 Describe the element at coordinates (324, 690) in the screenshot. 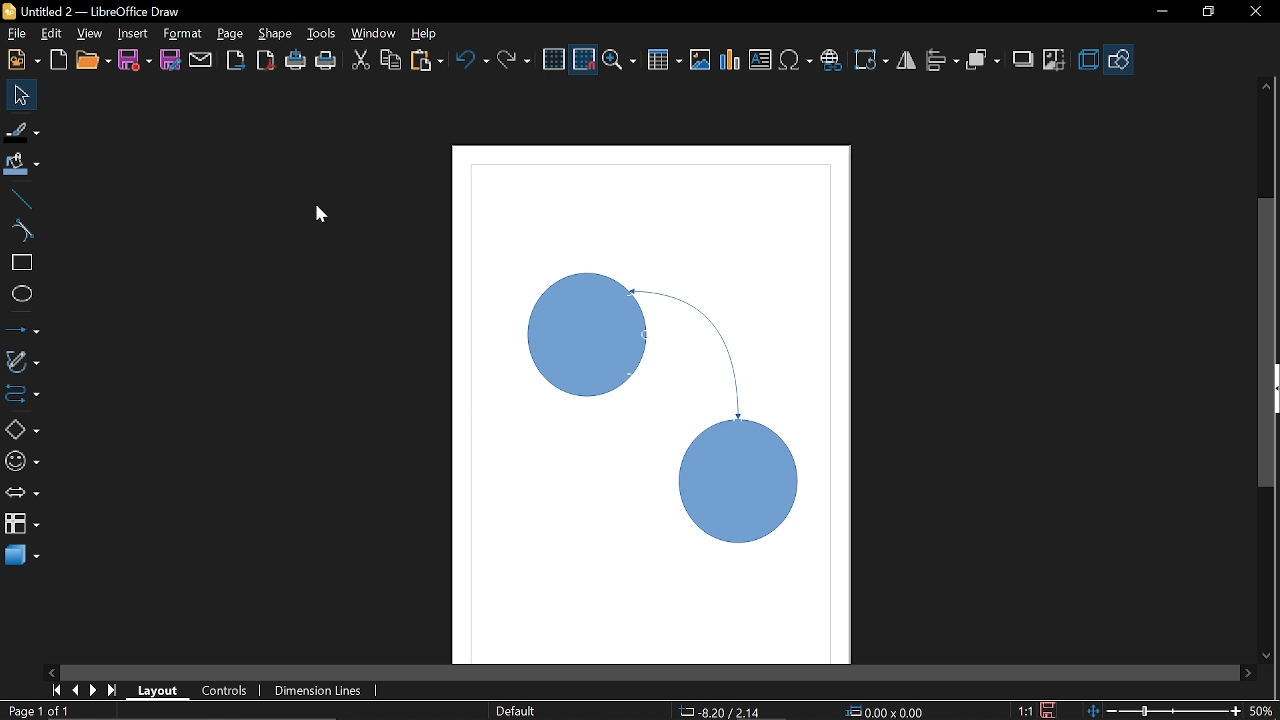

I see `Dimension lines` at that location.